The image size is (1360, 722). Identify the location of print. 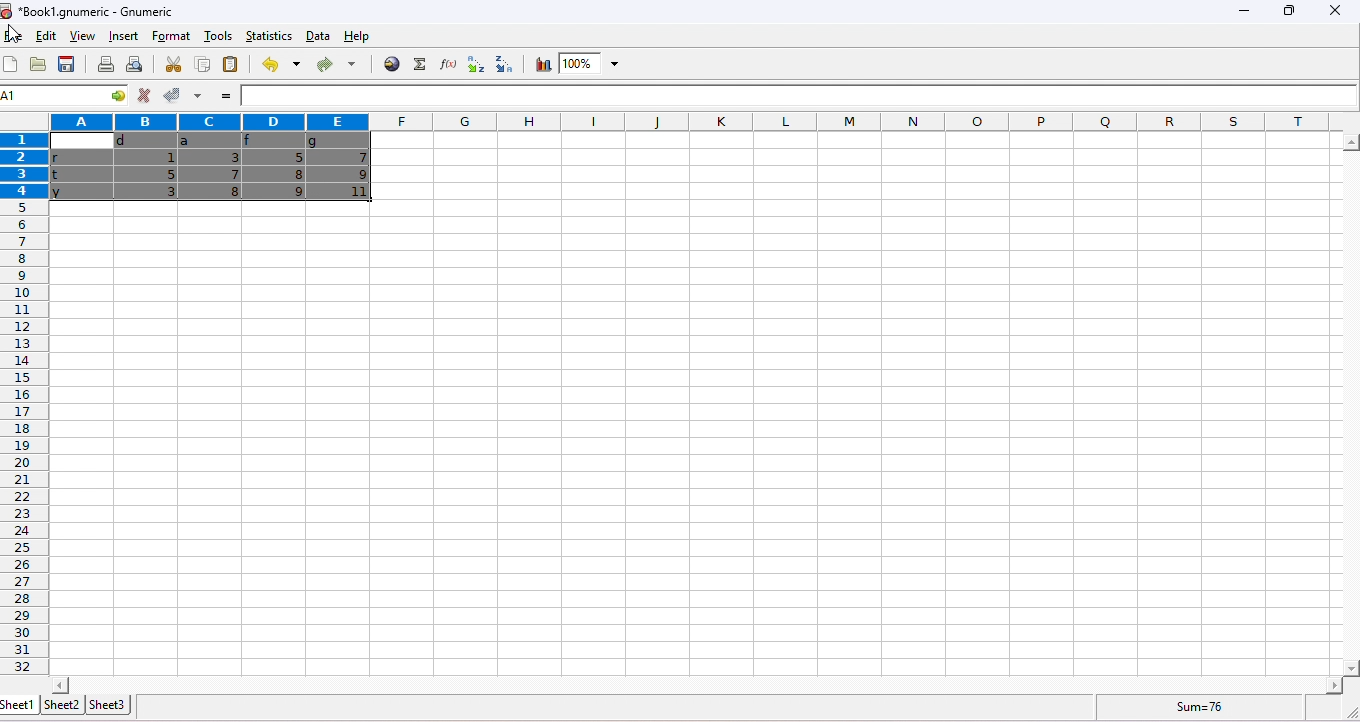
(106, 64).